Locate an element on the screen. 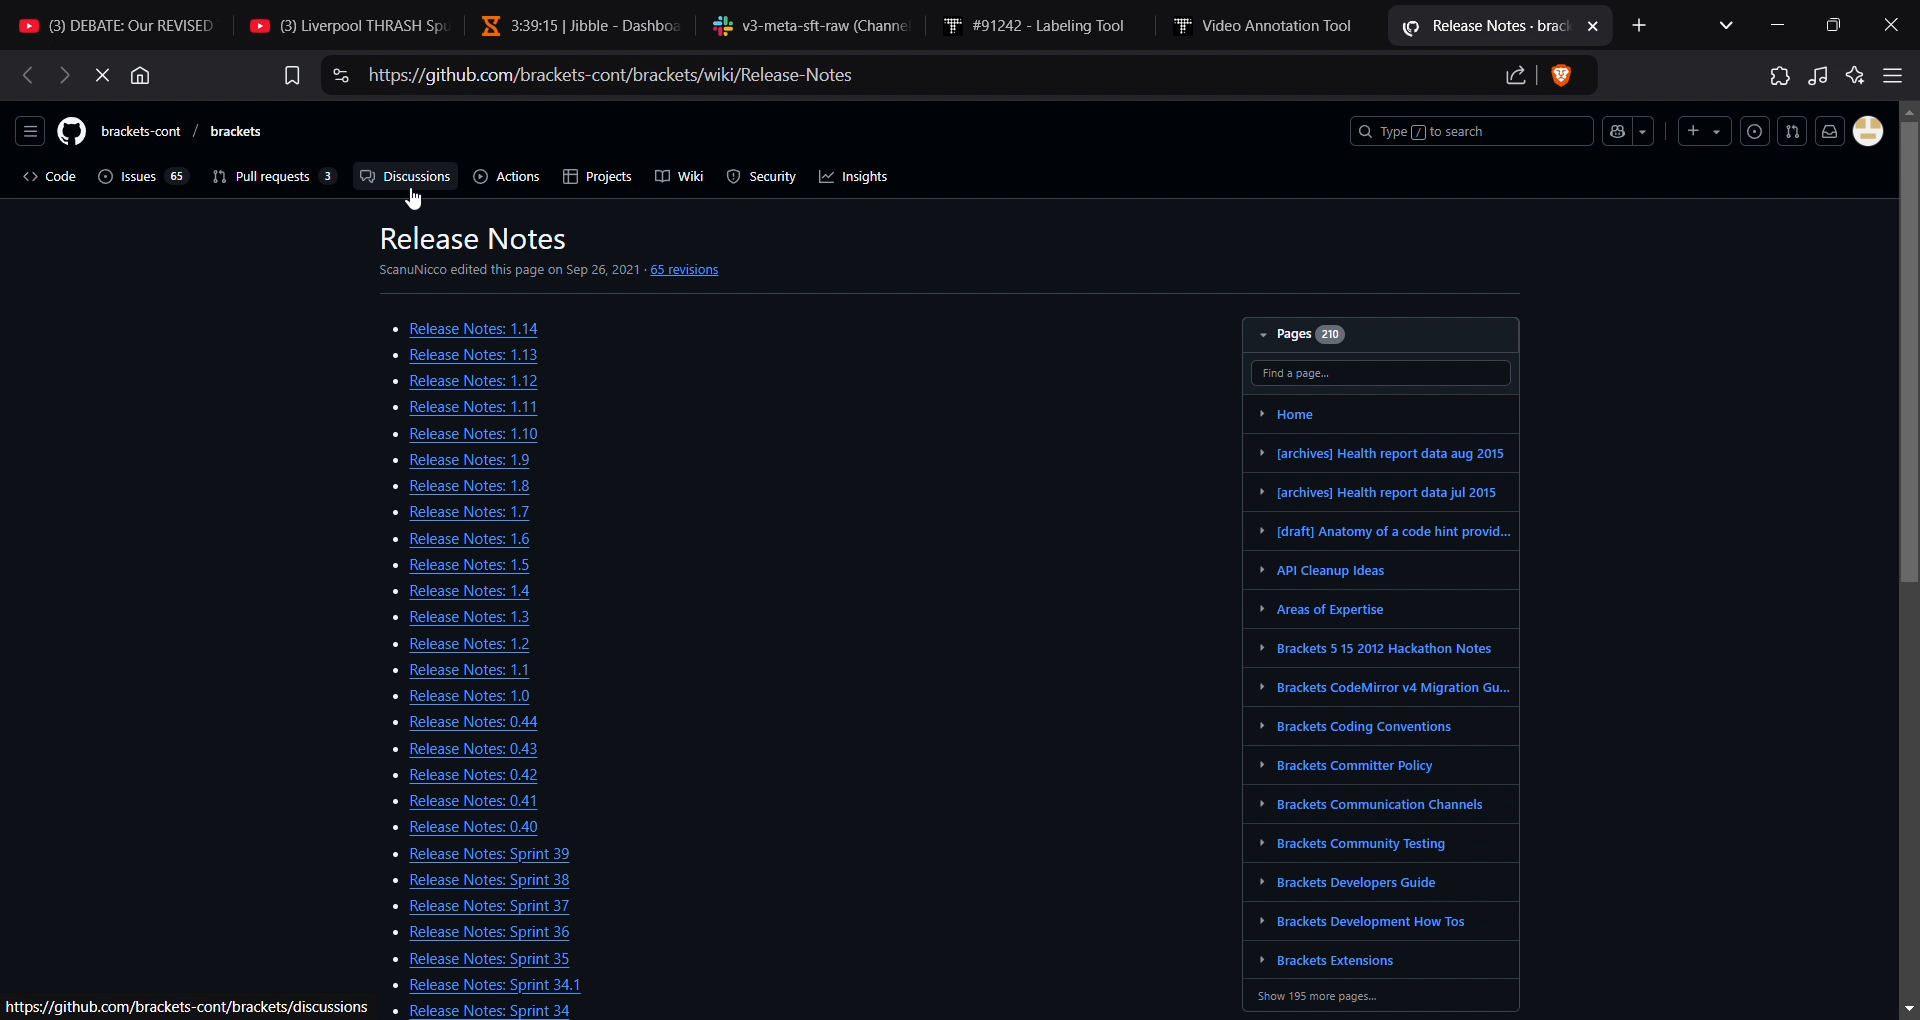 The width and height of the screenshot is (1920, 1020). e Release Notes: 1.10 is located at coordinates (453, 434).